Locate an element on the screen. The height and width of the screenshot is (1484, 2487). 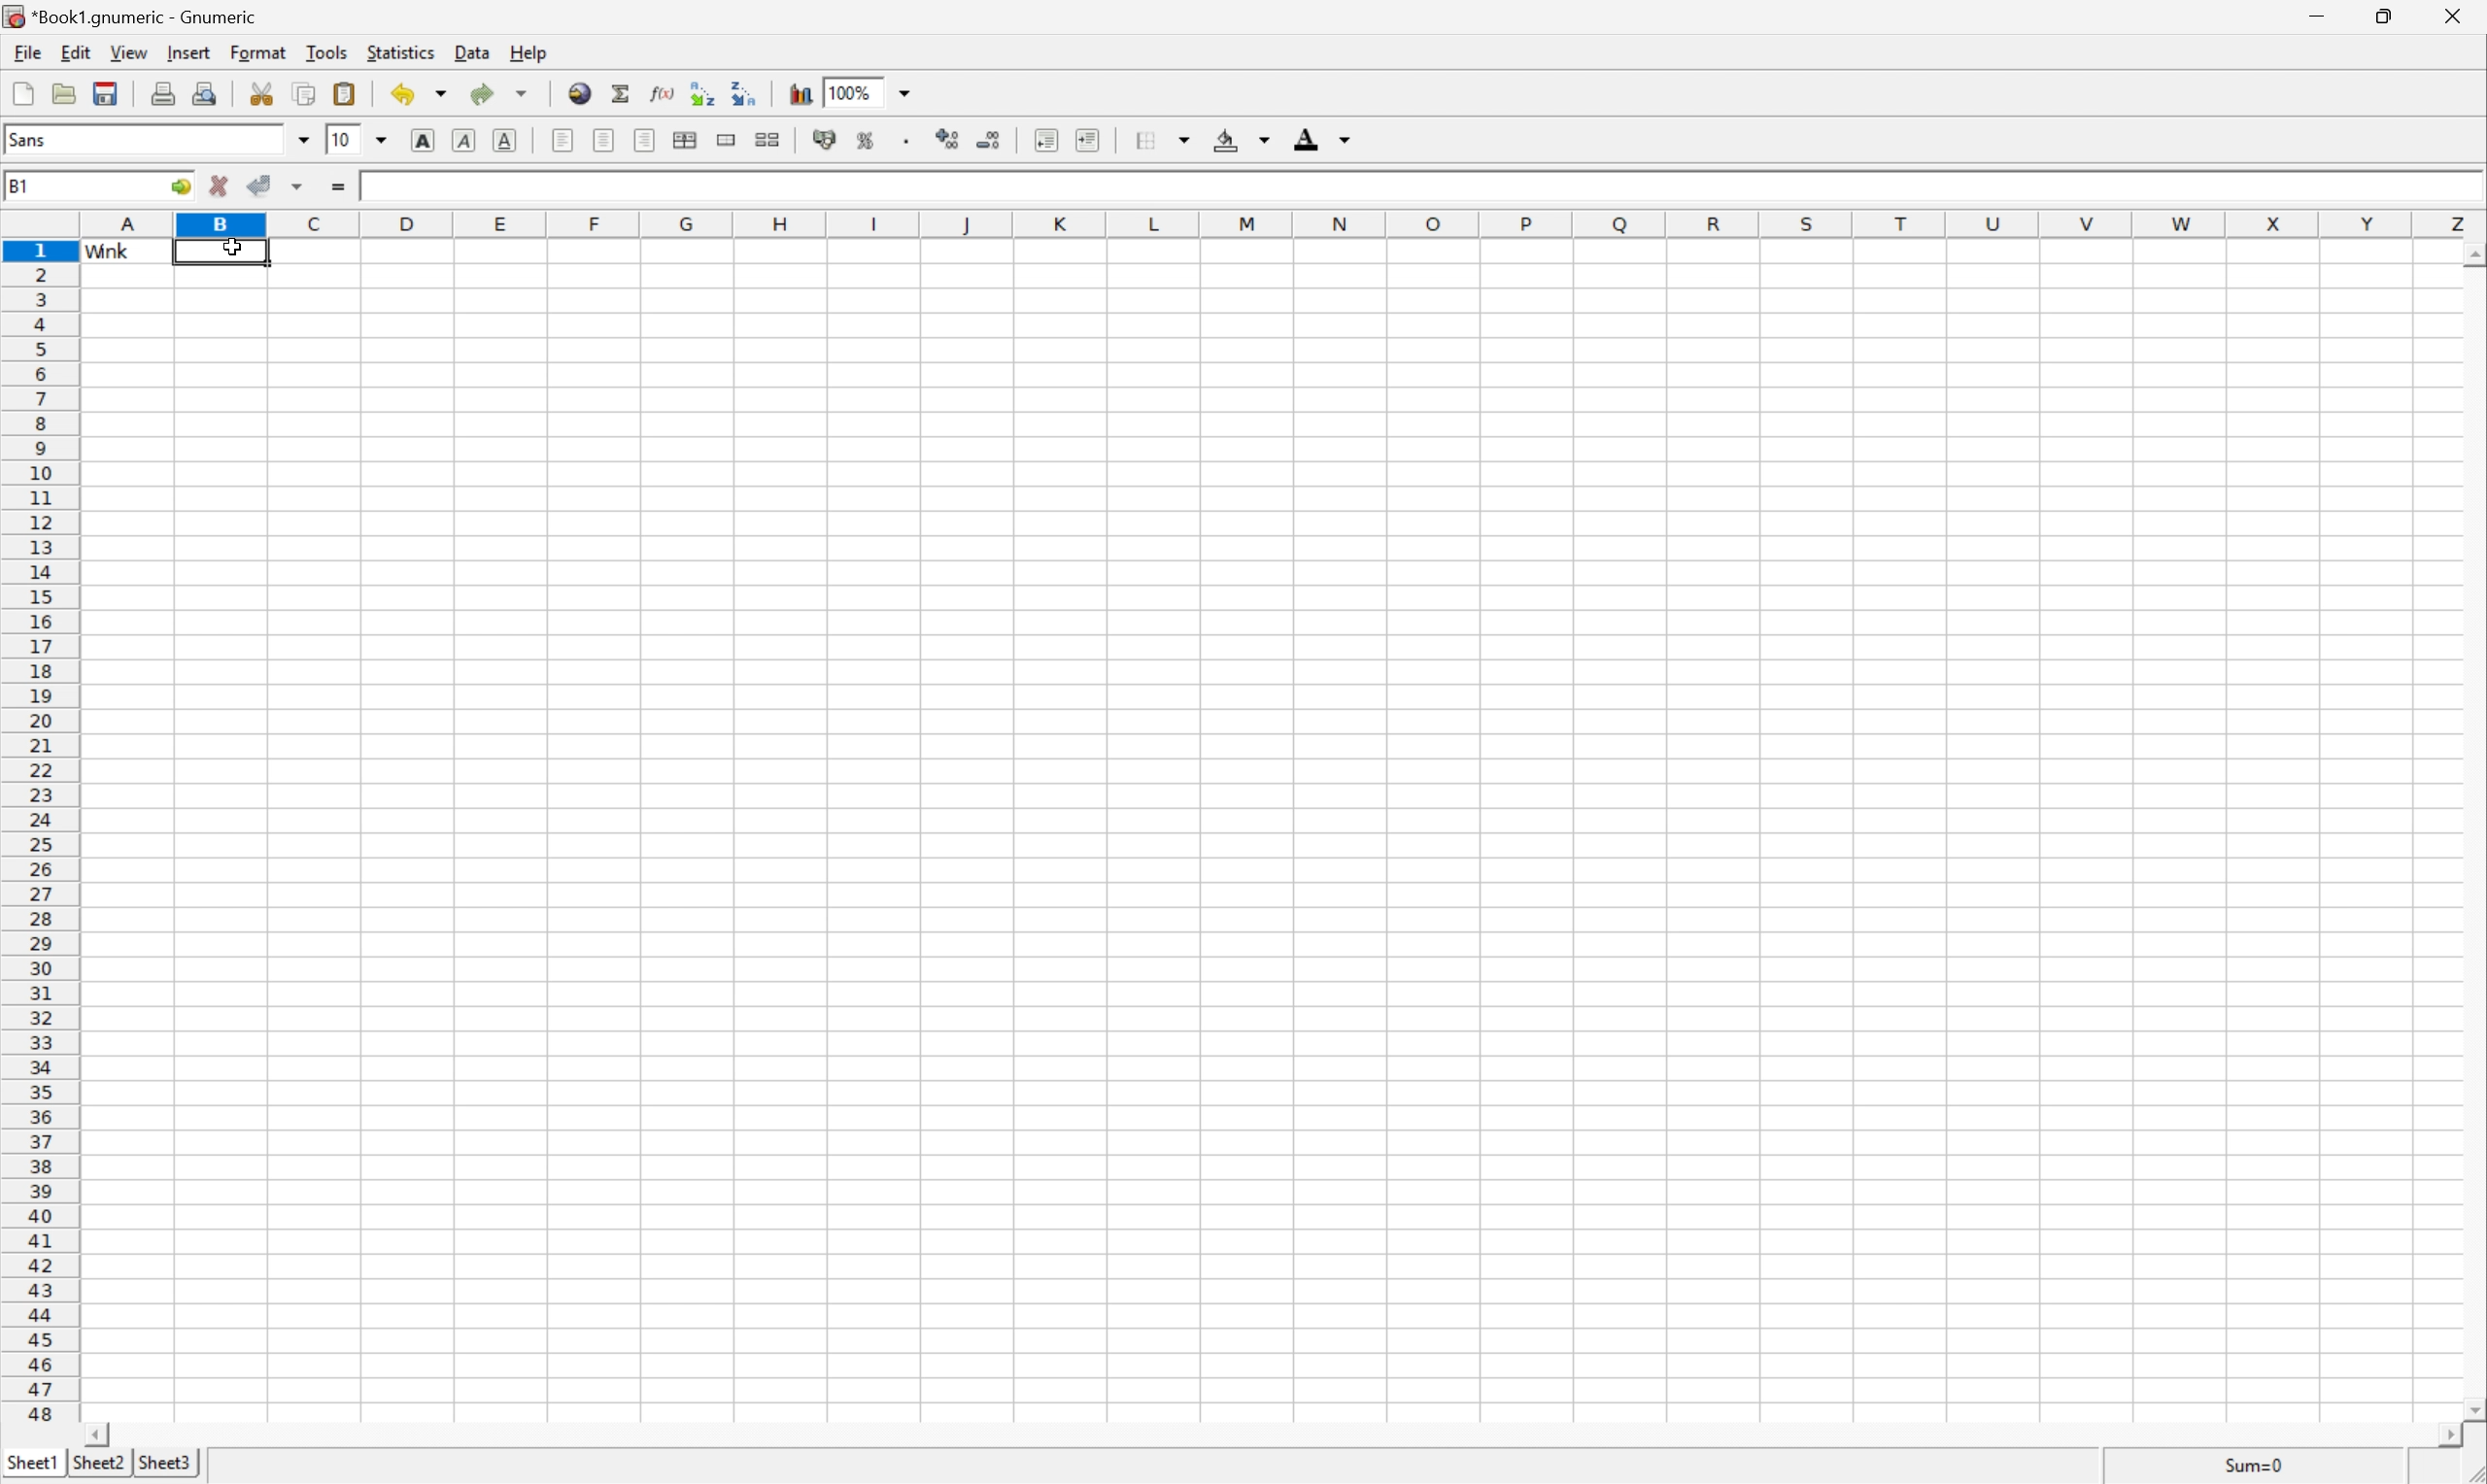
tools is located at coordinates (323, 54).